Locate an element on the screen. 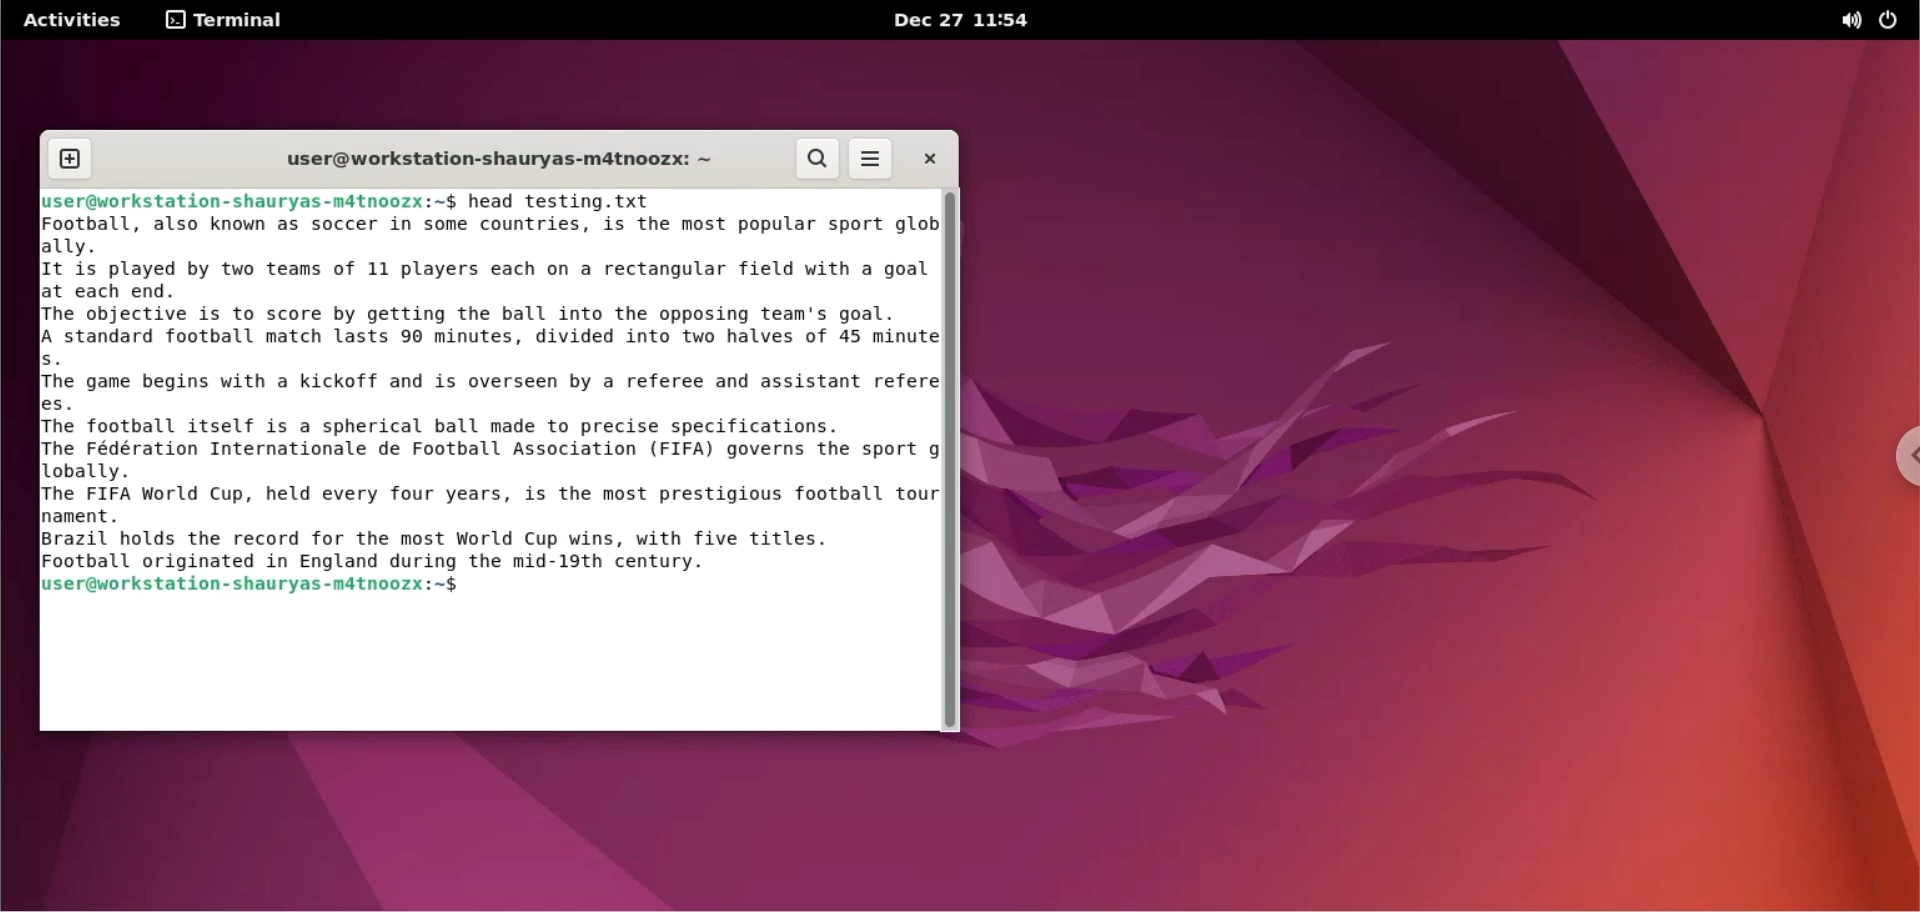 This screenshot has height=912, width=1920. date and time dec 27 11:54 is located at coordinates (970, 22).